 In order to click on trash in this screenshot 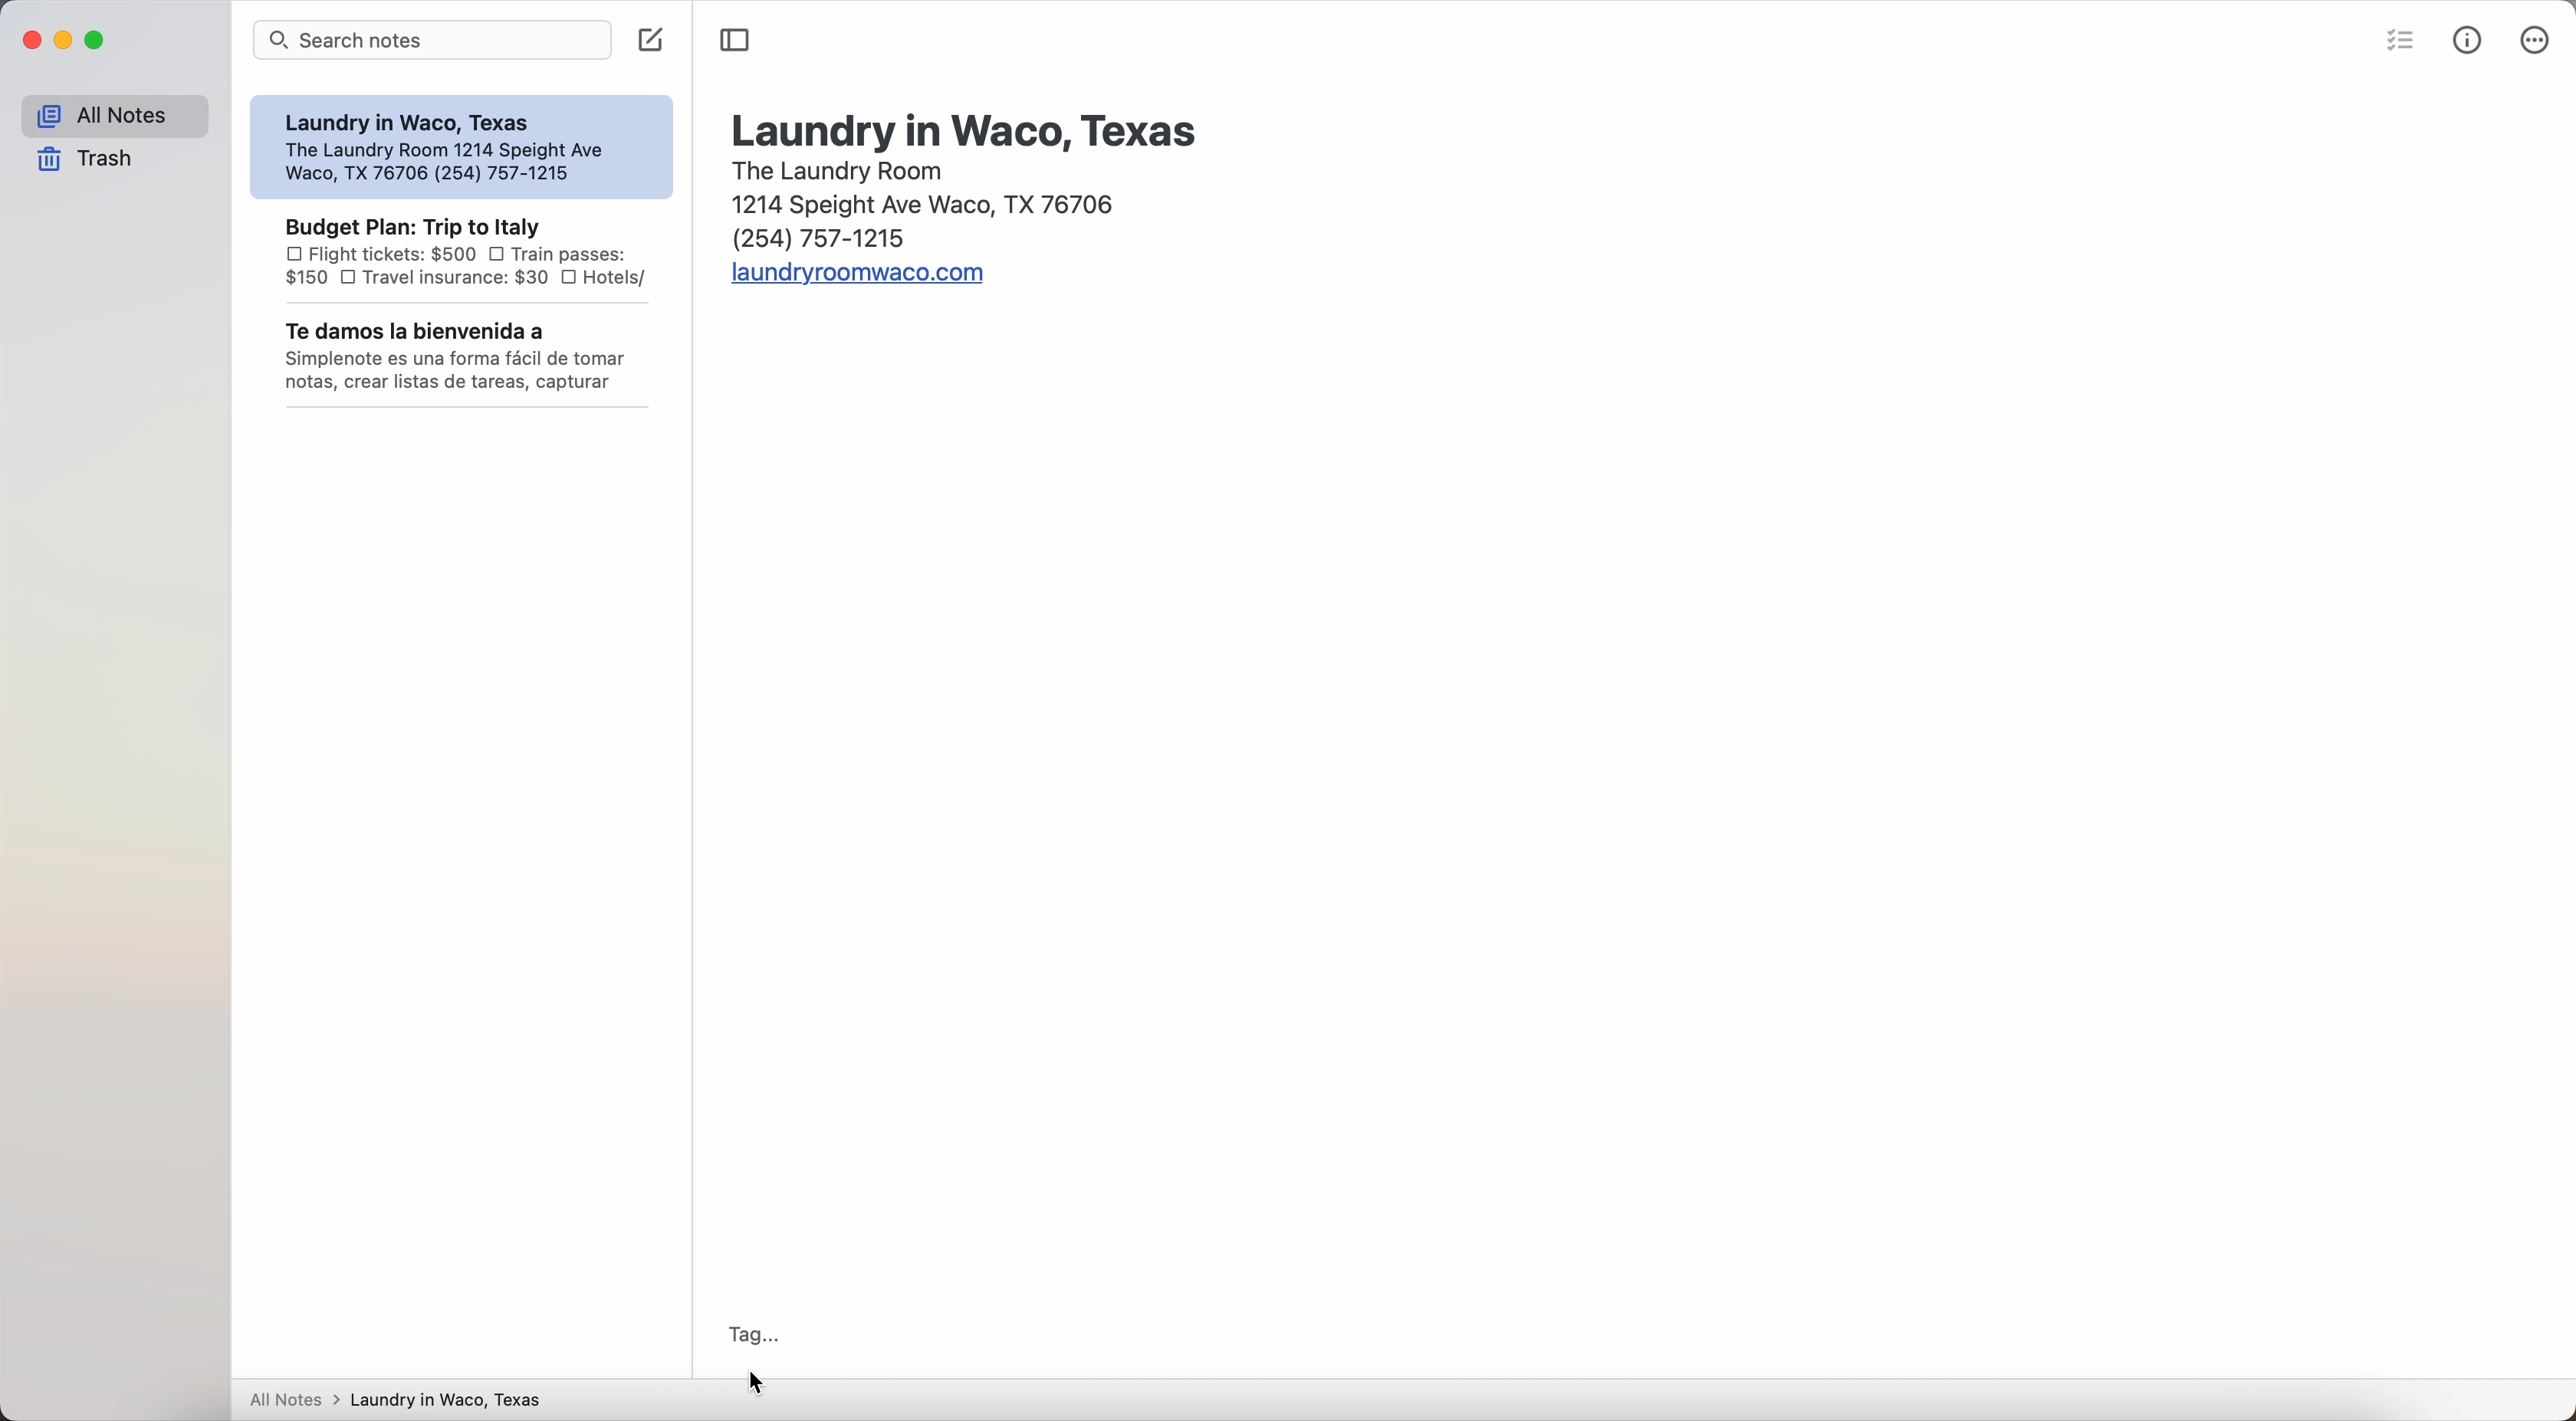, I will do `click(86, 160)`.